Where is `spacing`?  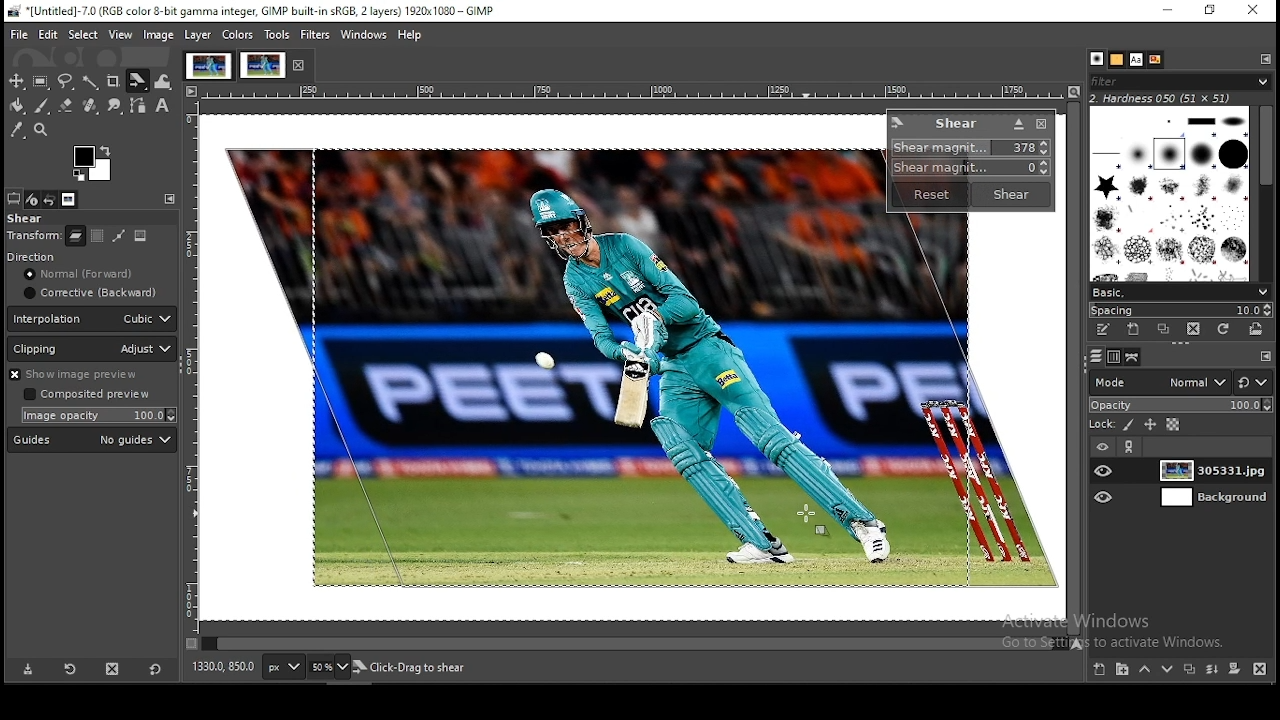
spacing is located at coordinates (1184, 310).